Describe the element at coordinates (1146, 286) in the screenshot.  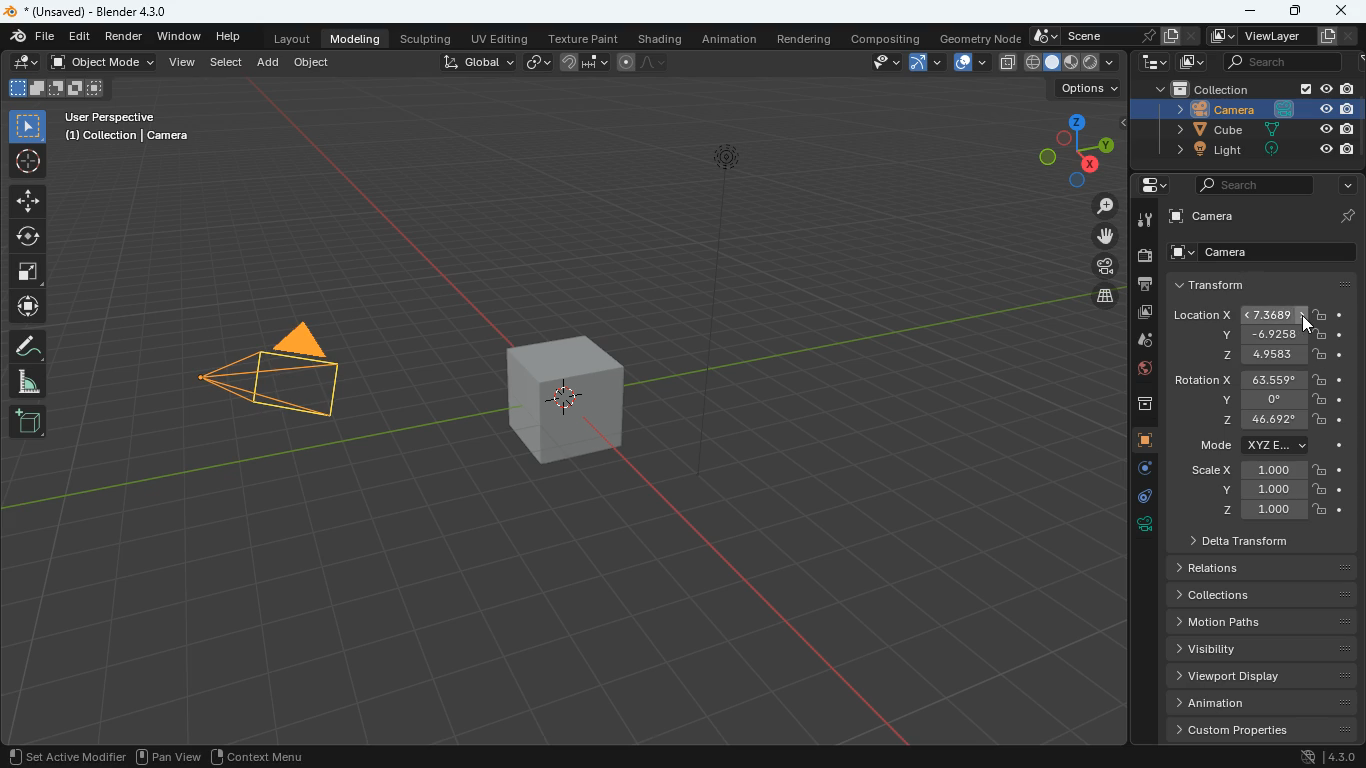
I see `print` at that location.